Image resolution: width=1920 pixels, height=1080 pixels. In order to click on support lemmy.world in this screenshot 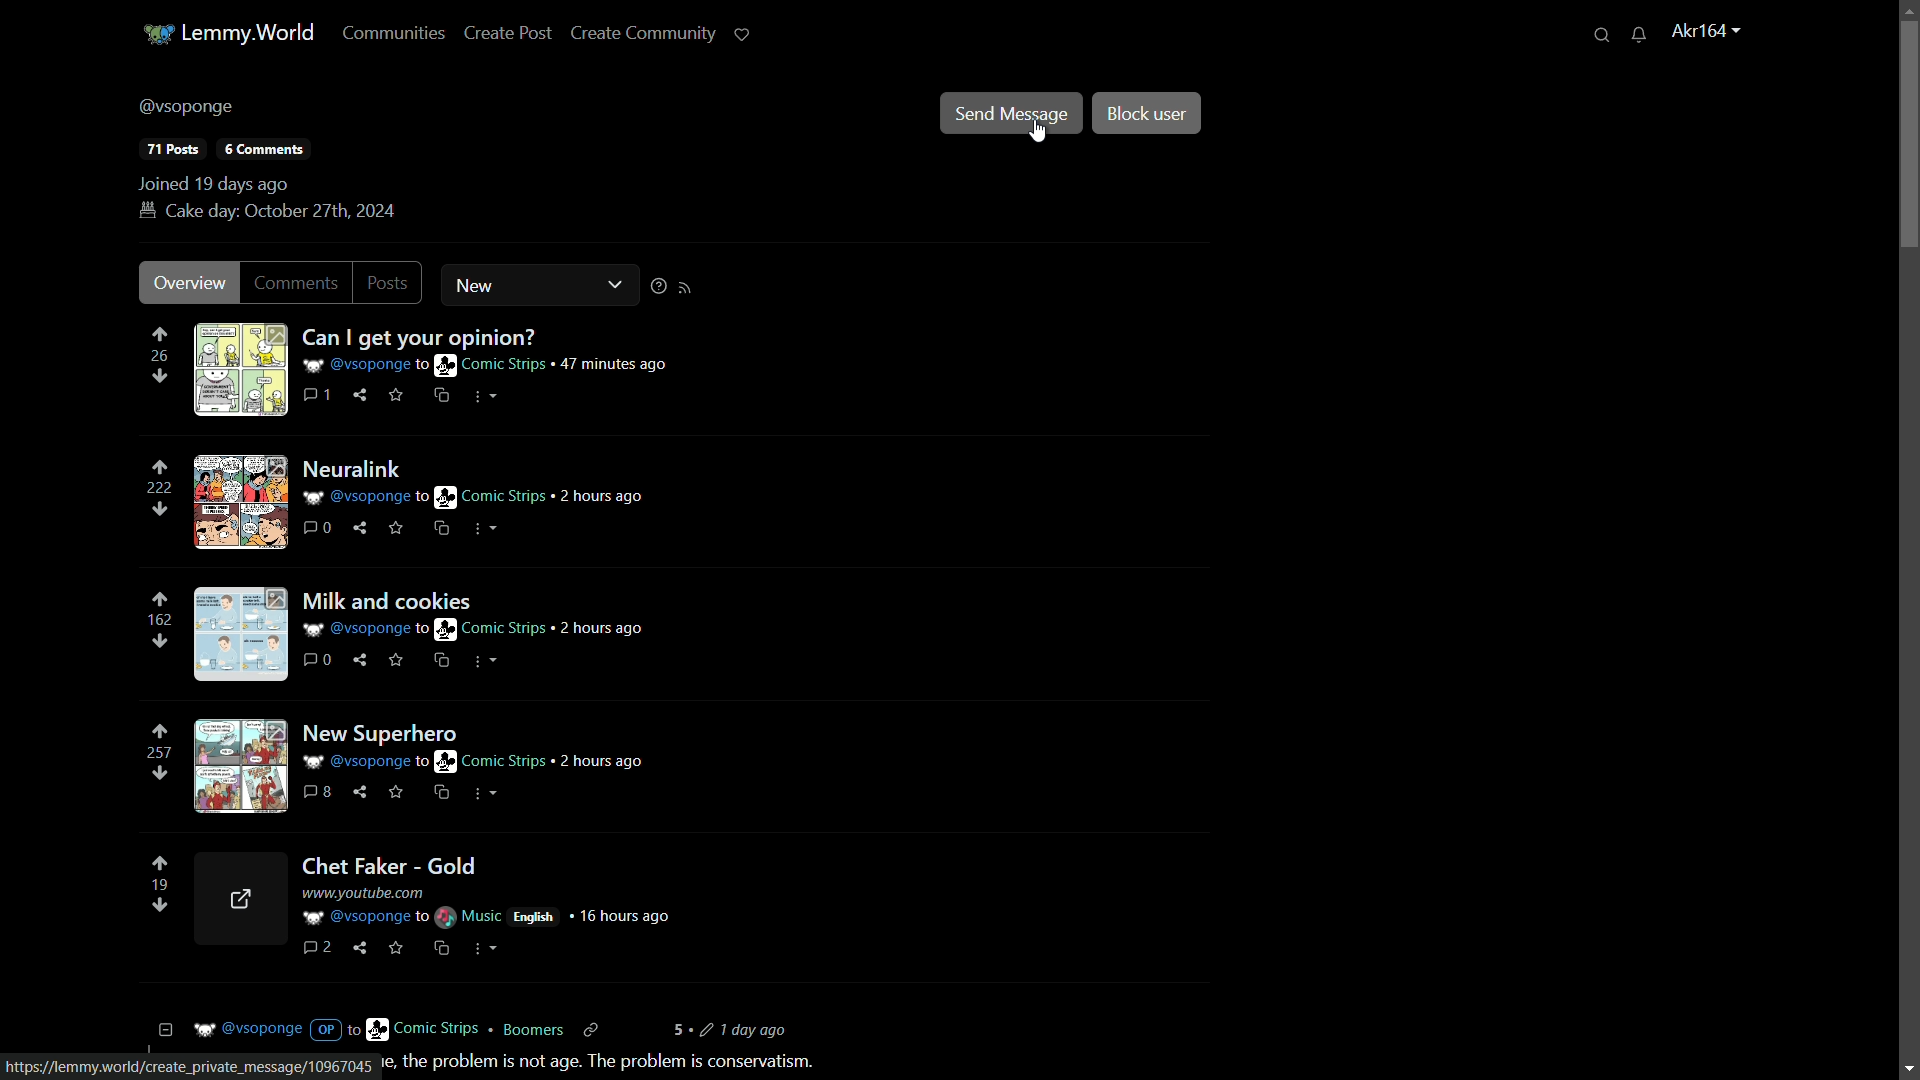, I will do `click(743, 36)`.